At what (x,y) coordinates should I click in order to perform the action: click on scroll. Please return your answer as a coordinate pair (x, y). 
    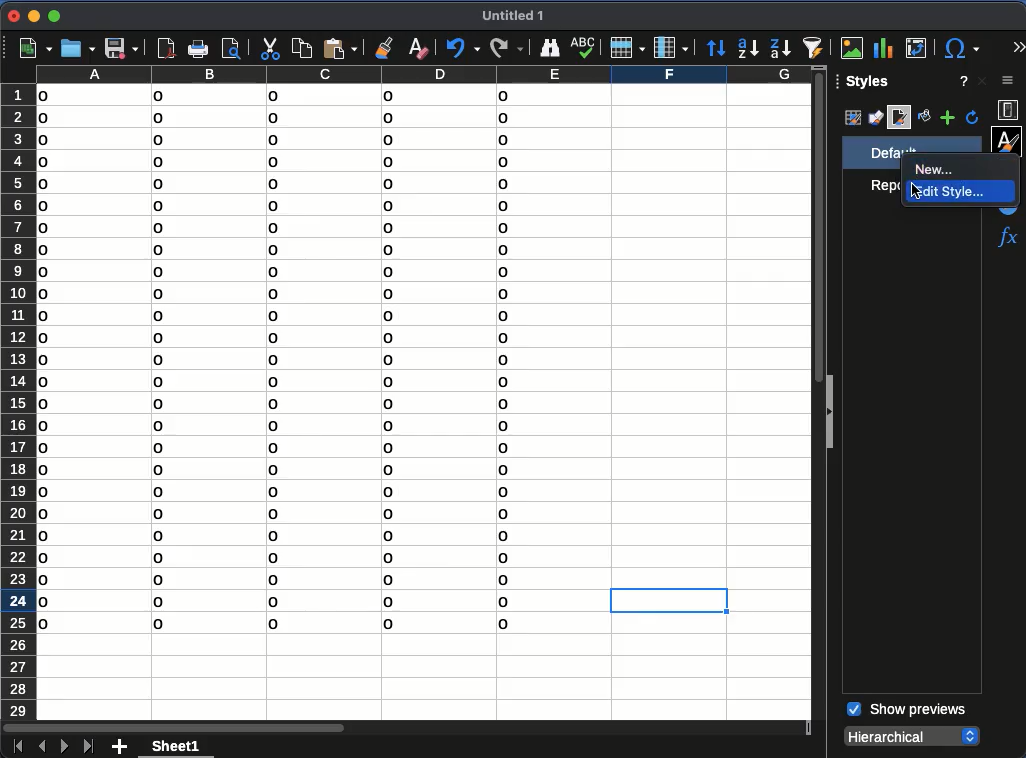
    Looking at the image, I should click on (1020, 491).